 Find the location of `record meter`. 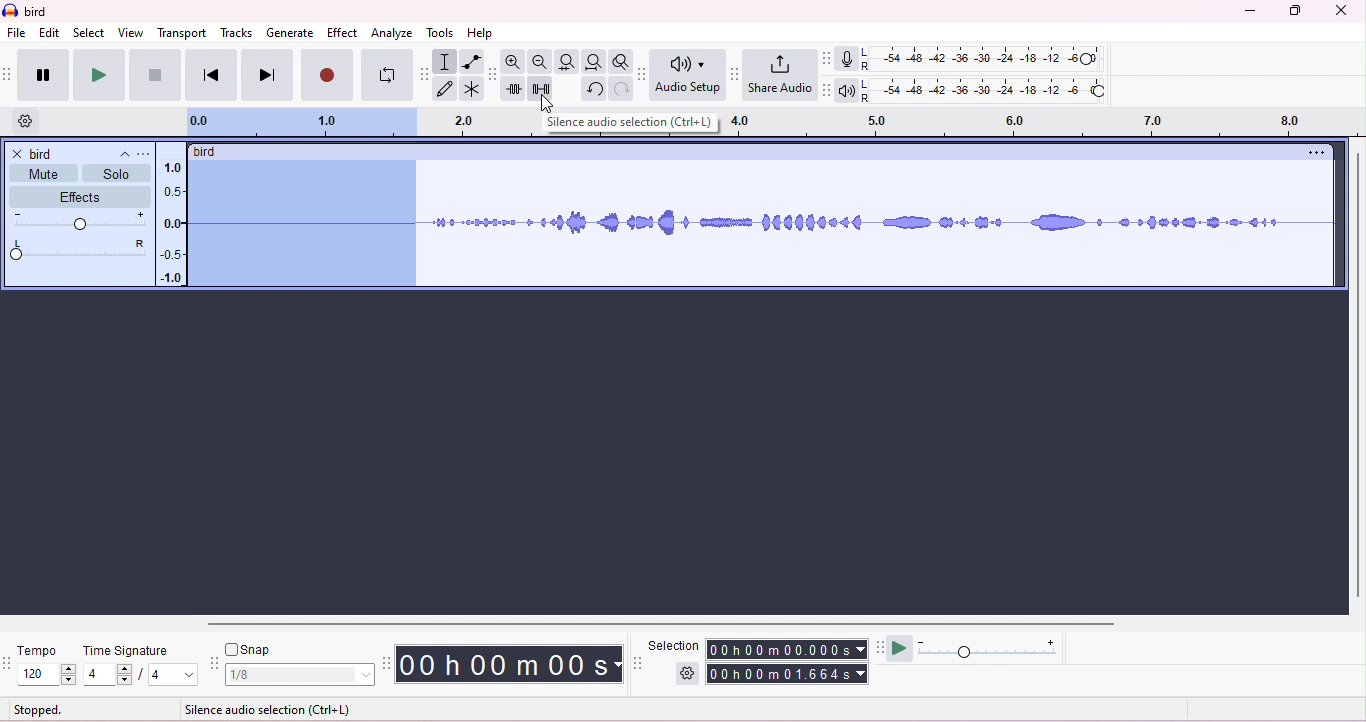

record meter is located at coordinates (855, 59).